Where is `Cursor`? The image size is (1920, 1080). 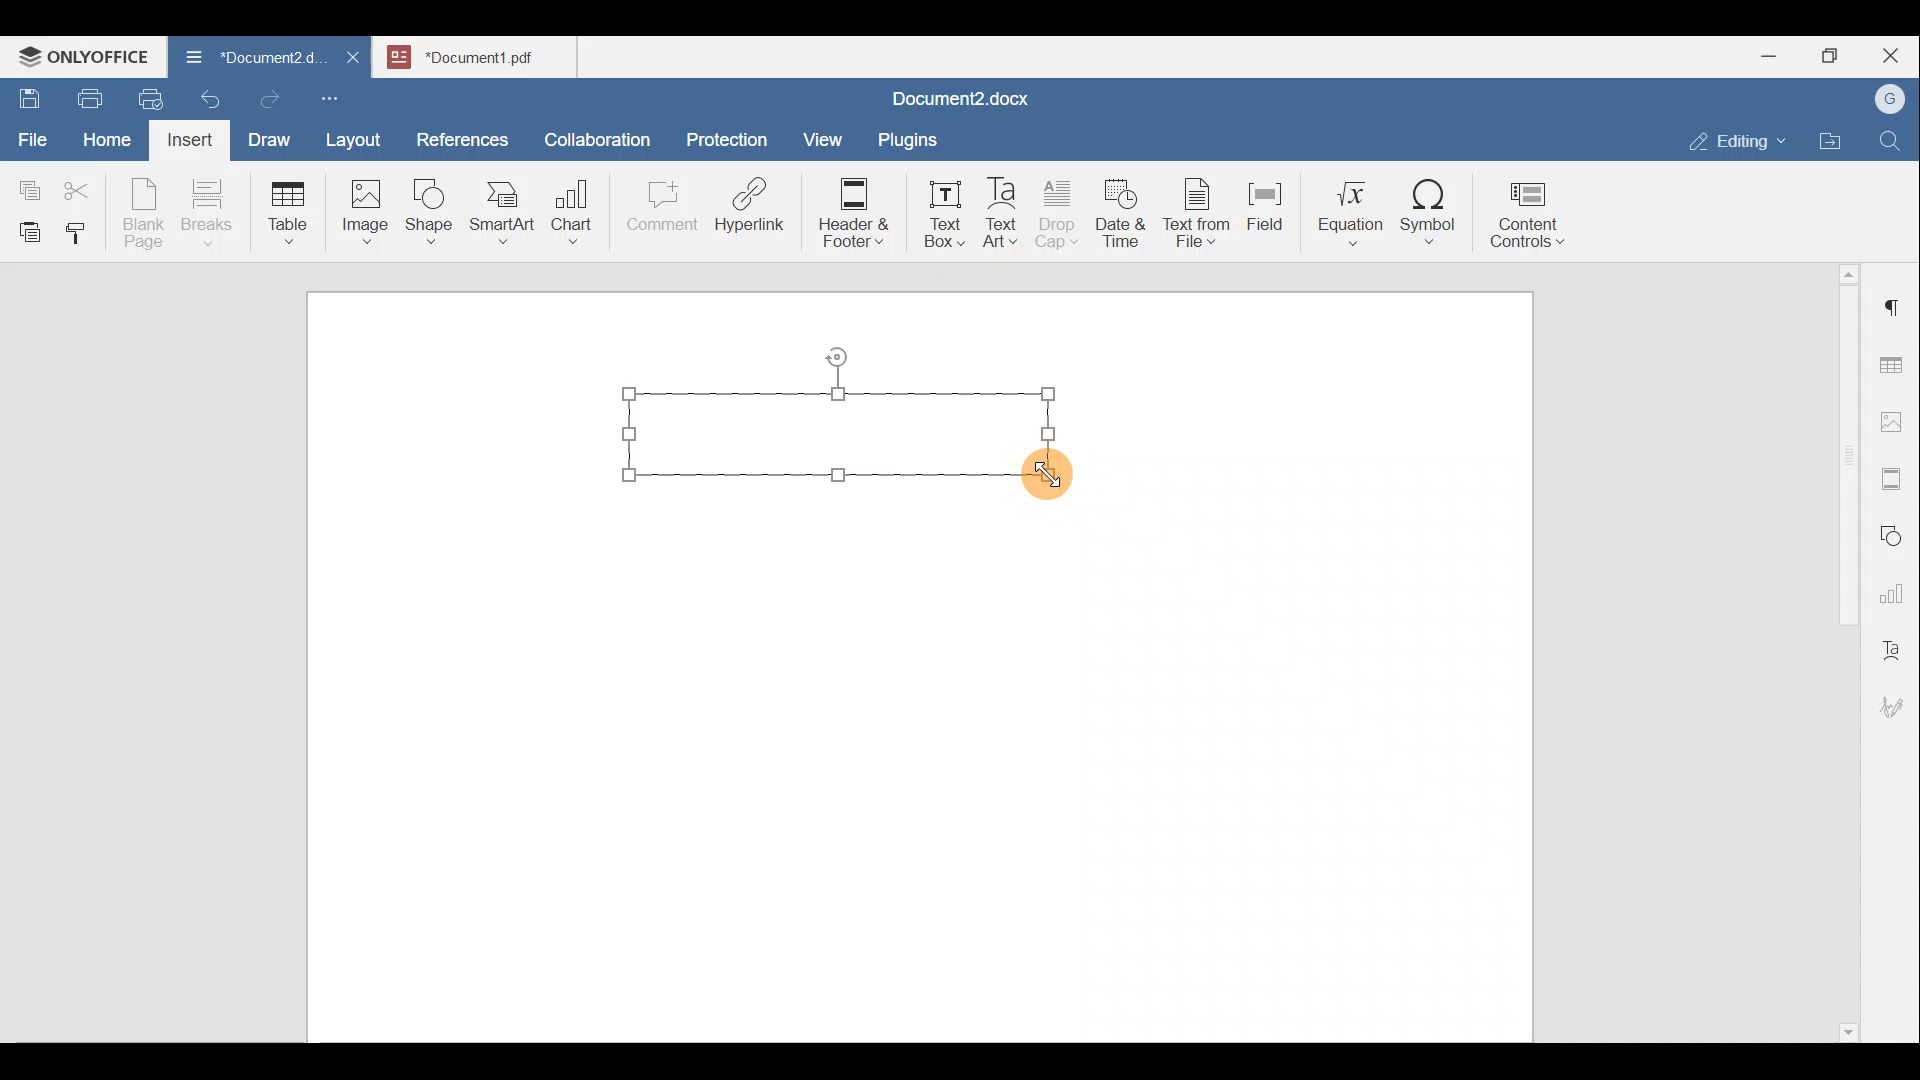 Cursor is located at coordinates (1030, 466).